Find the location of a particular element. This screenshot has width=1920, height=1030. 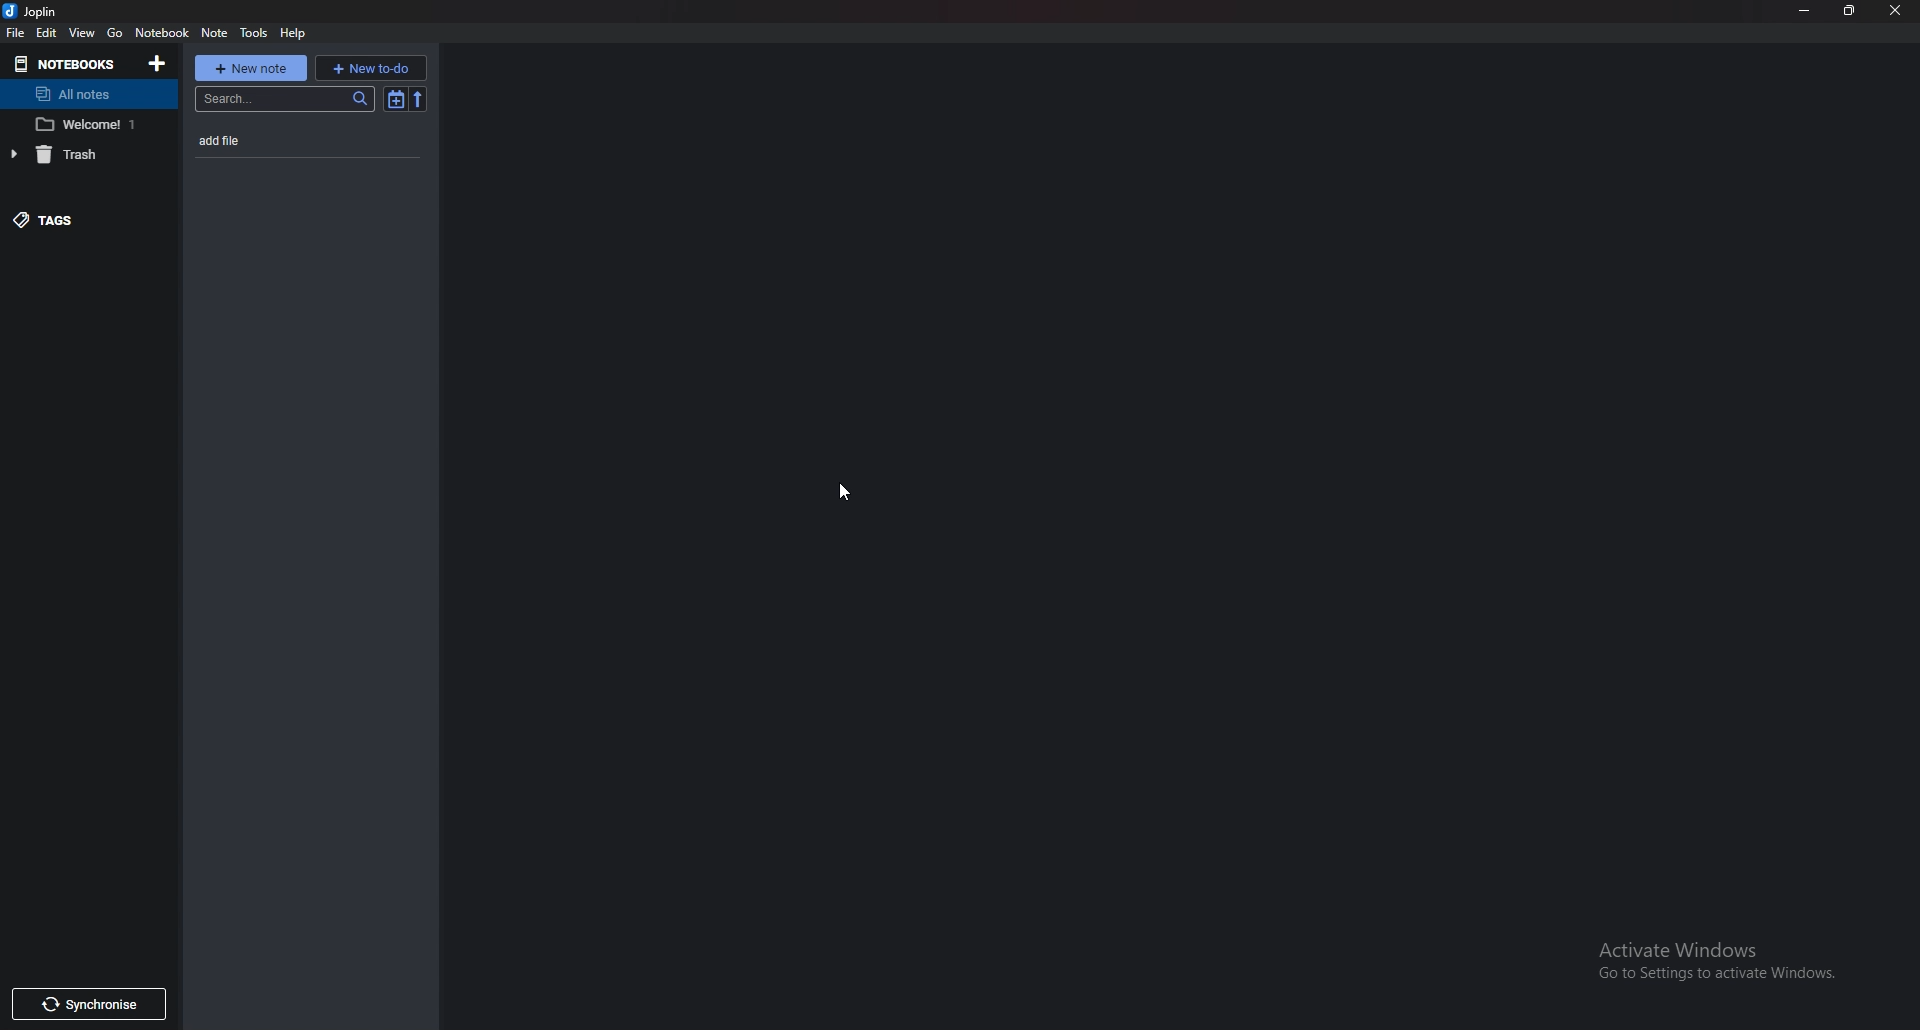

Edit is located at coordinates (47, 33).